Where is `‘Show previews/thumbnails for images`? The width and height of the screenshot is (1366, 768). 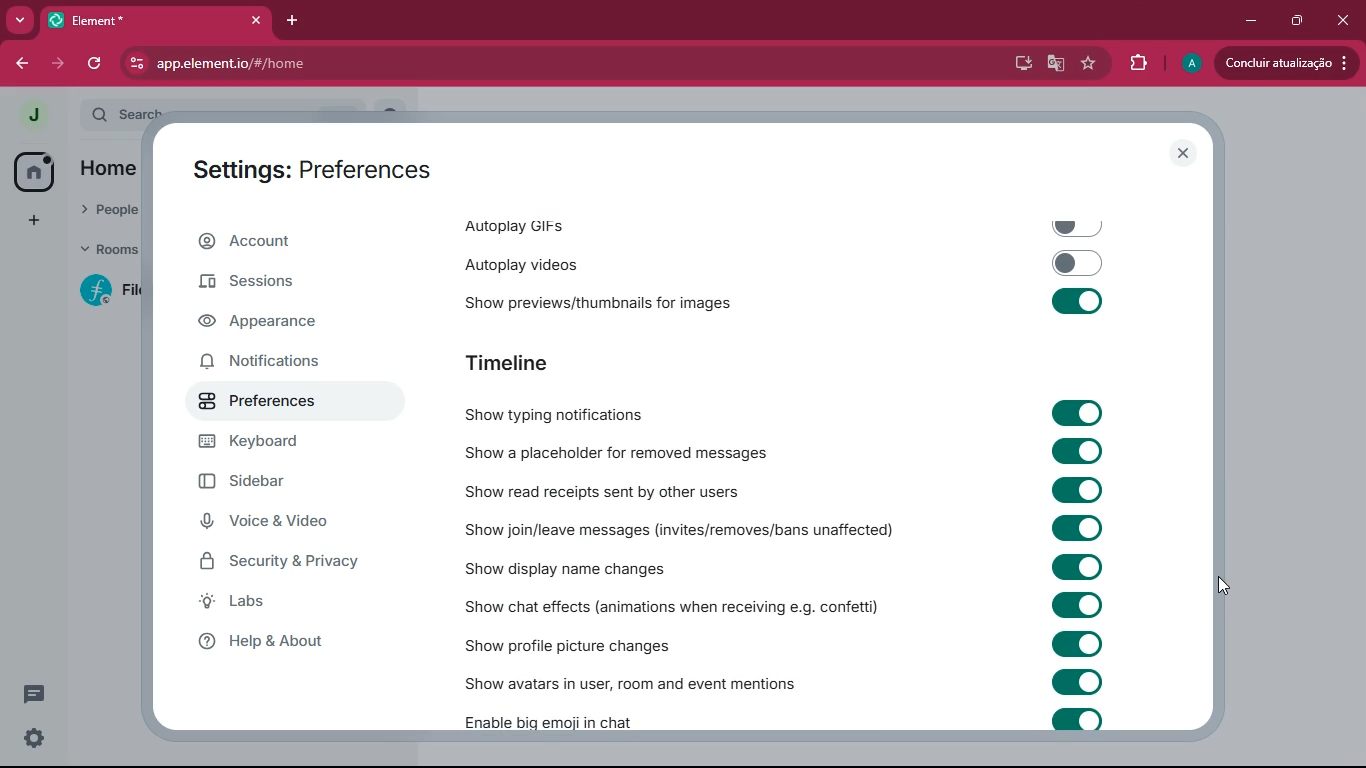 ‘Show previews/thumbnails for images is located at coordinates (785, 300).